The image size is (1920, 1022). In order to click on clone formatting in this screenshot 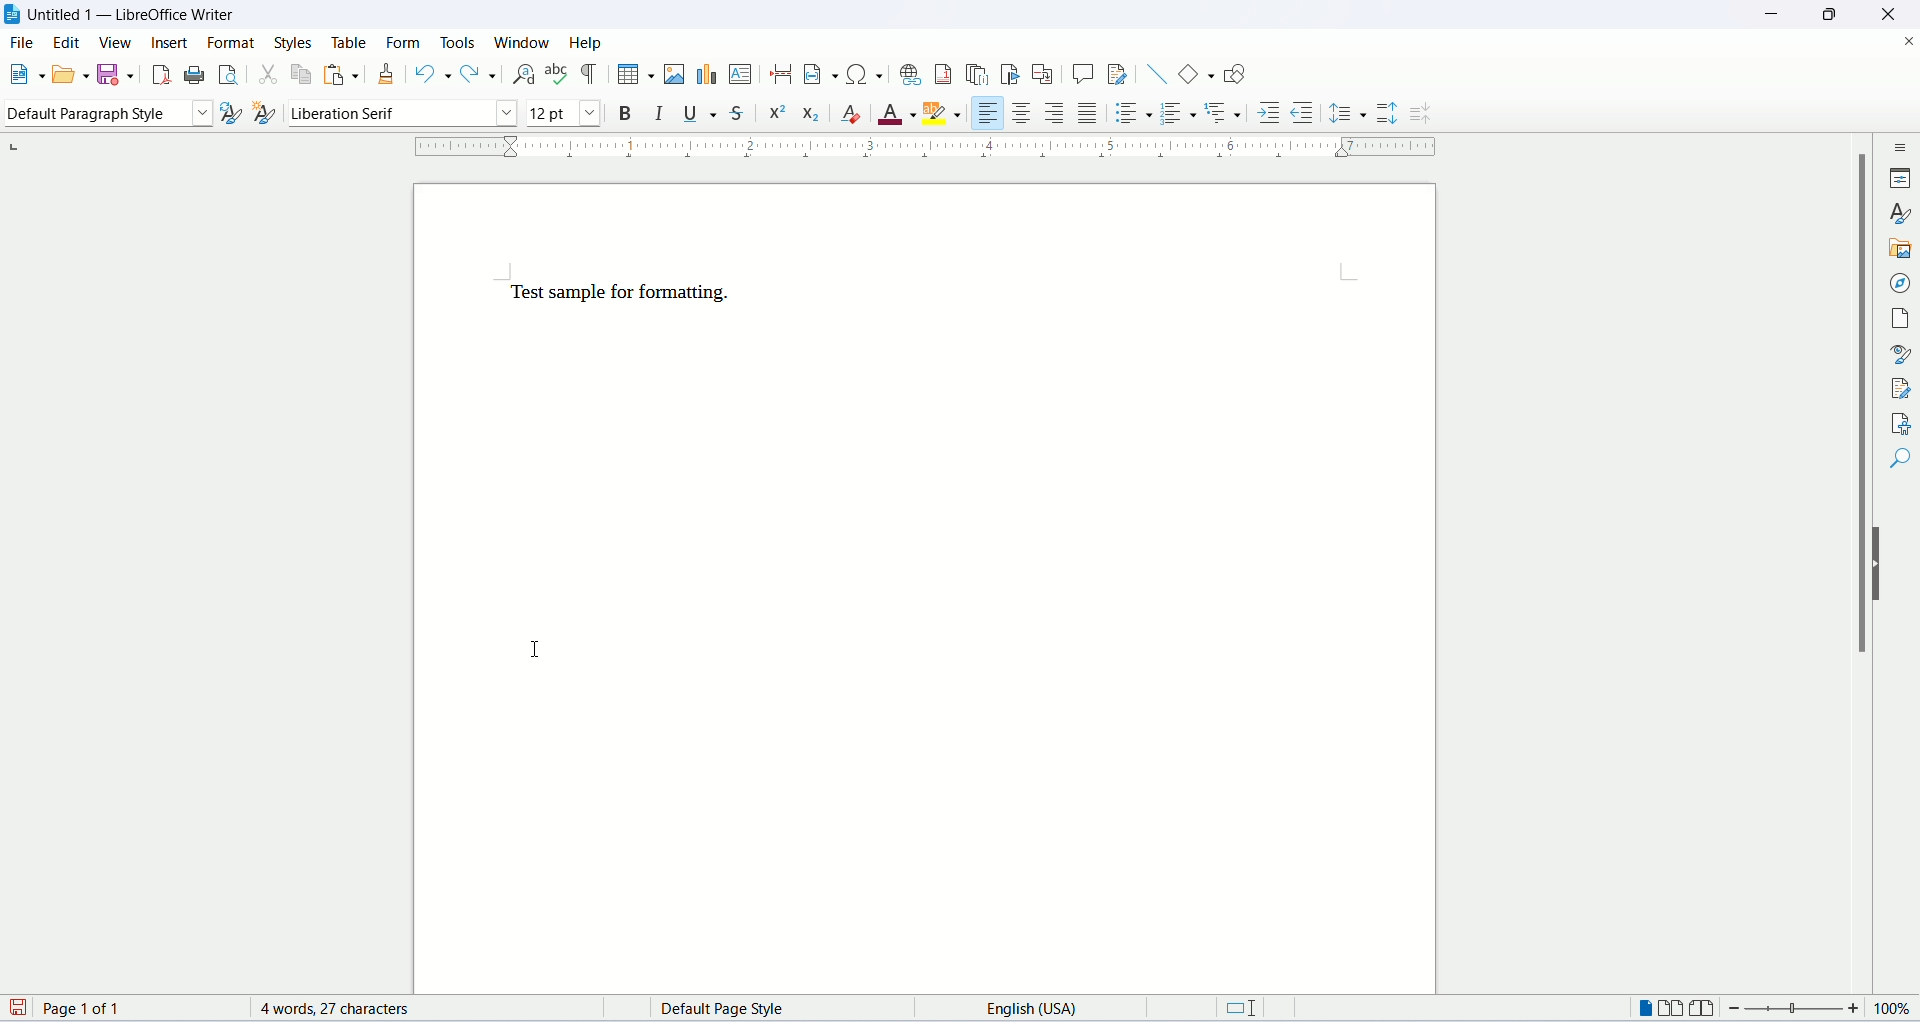, I will do `click(387, 73)`.